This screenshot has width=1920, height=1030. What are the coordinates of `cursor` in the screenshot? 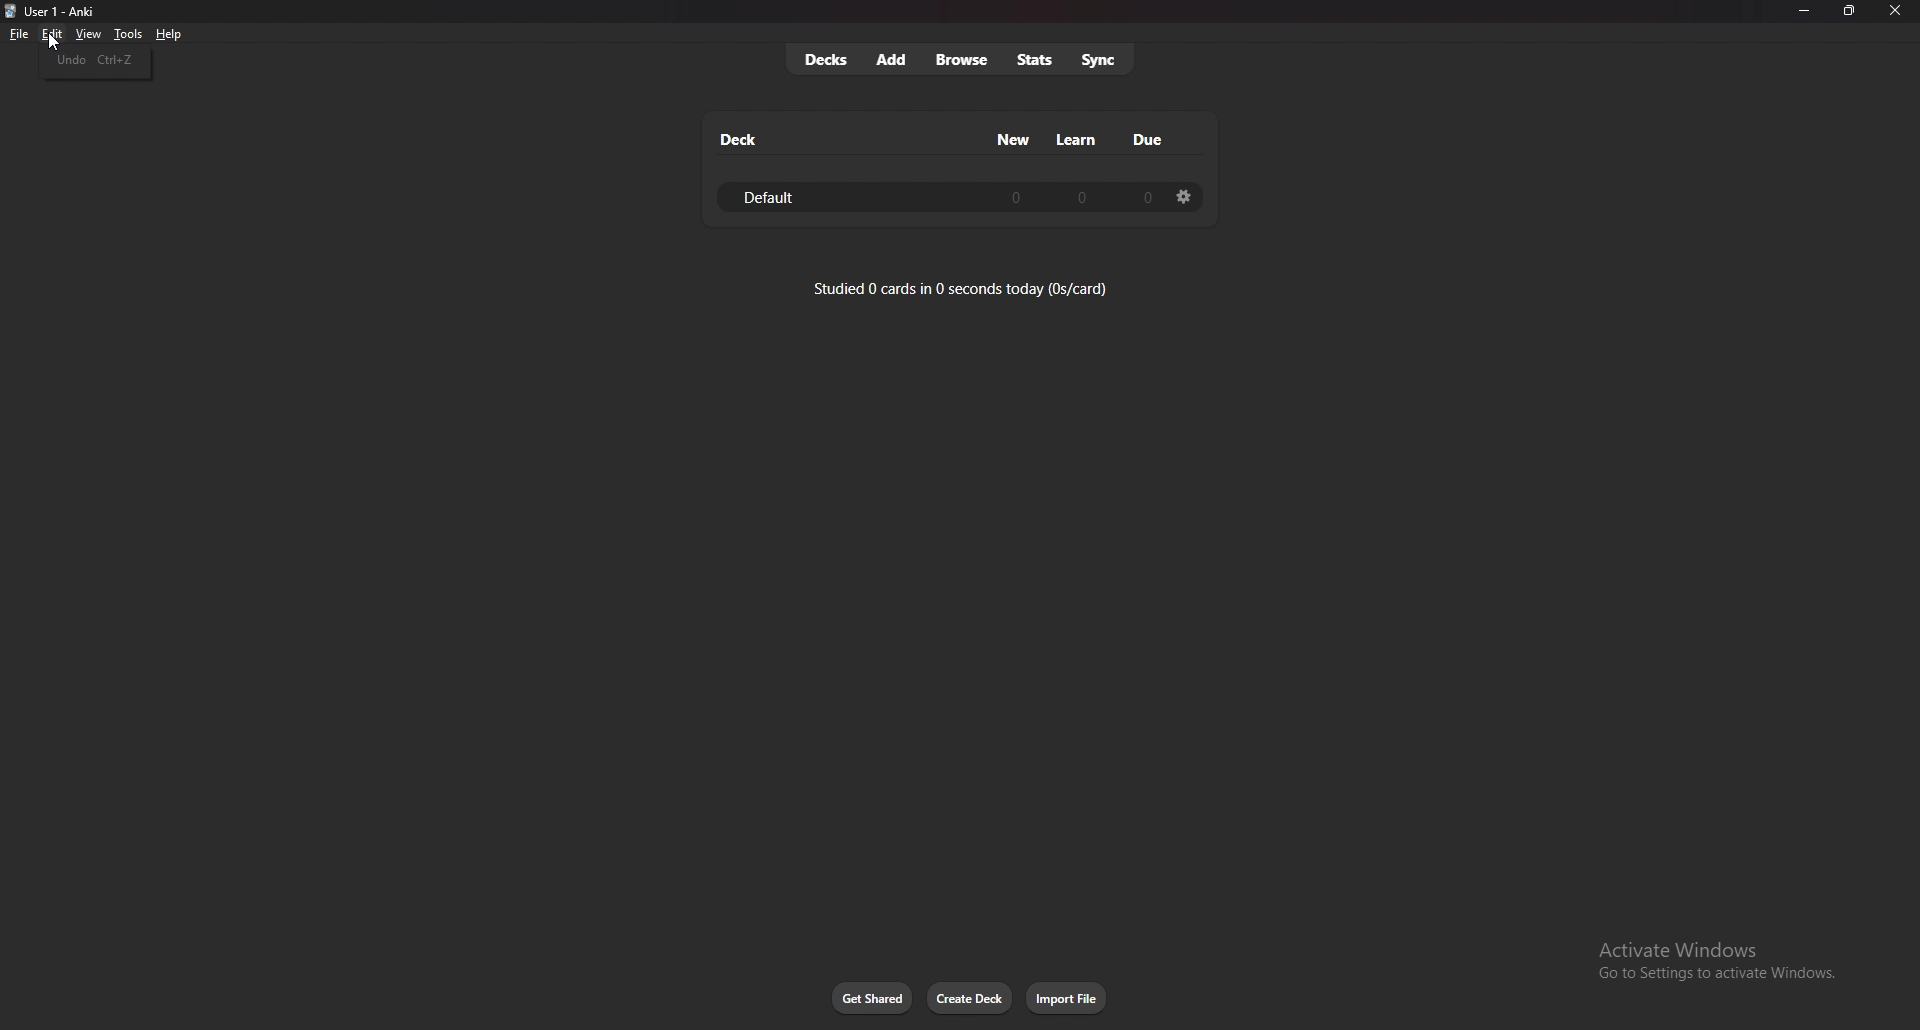 It's located at (52, 46).